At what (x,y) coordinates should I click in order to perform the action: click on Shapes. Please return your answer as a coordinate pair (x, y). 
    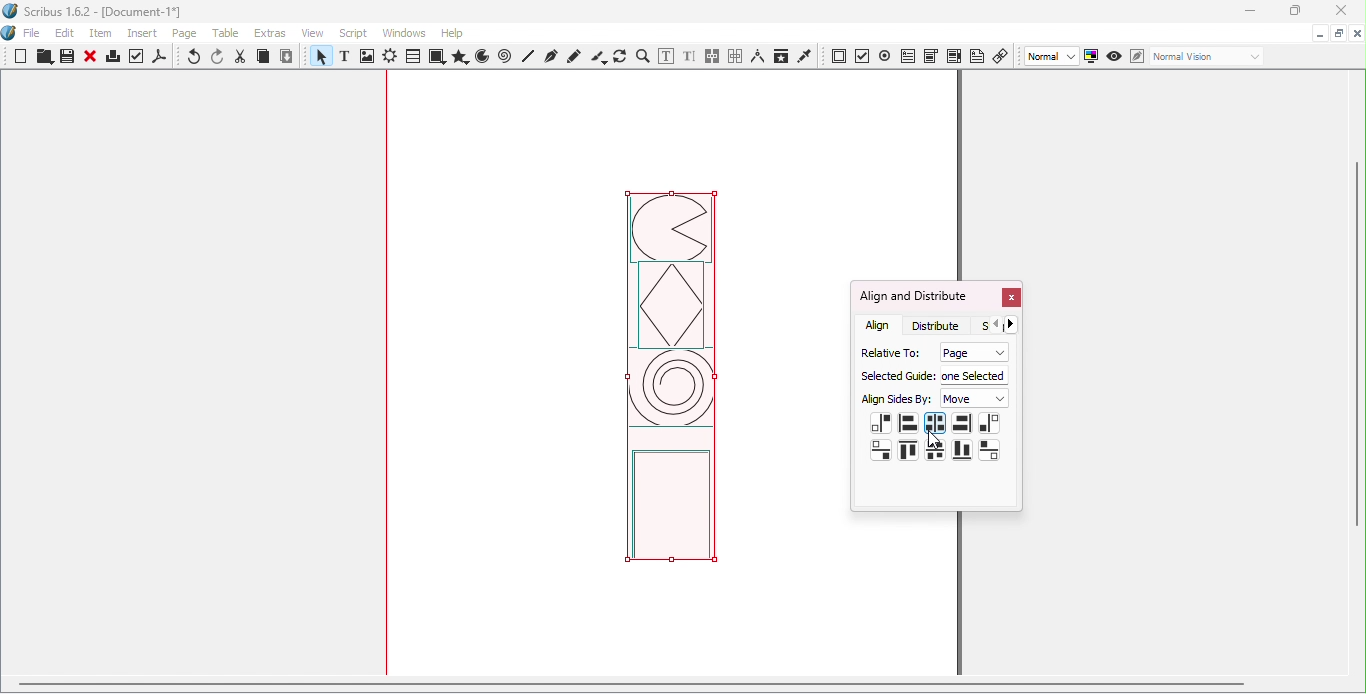
    Looking at the image, I should click on (436, 57).